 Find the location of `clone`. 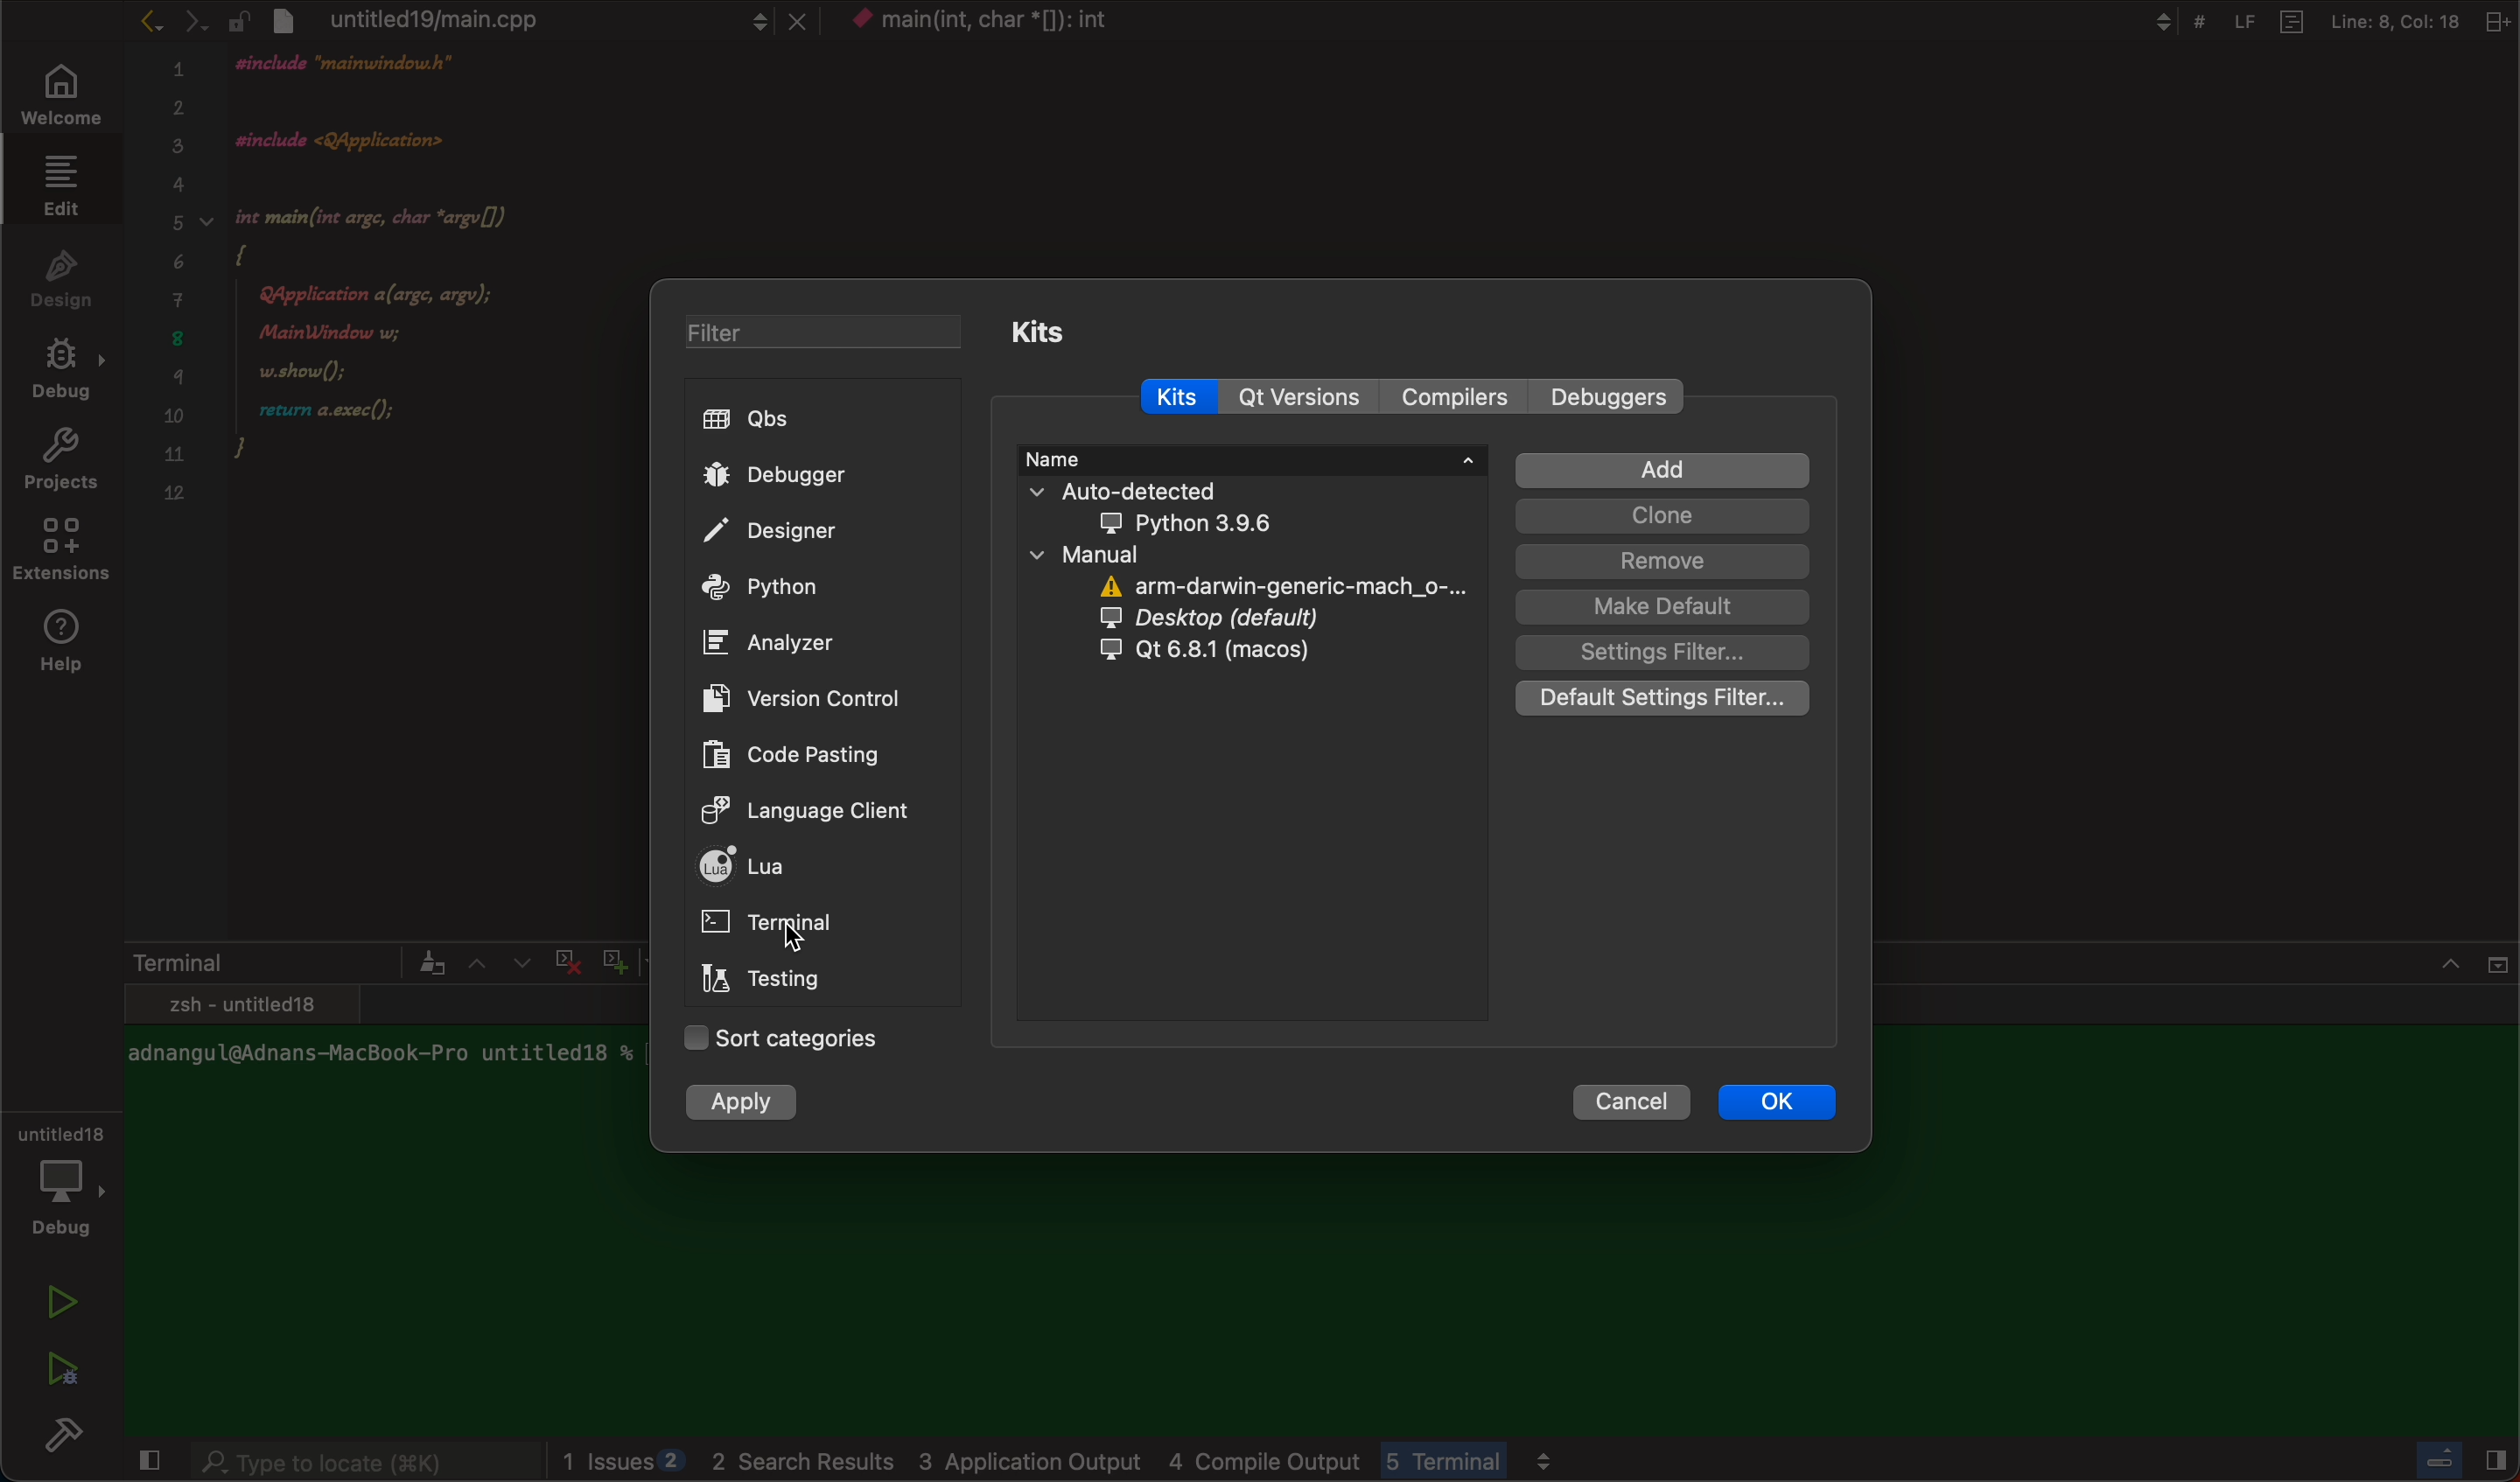

clone is located at coordinates (1661, 516).